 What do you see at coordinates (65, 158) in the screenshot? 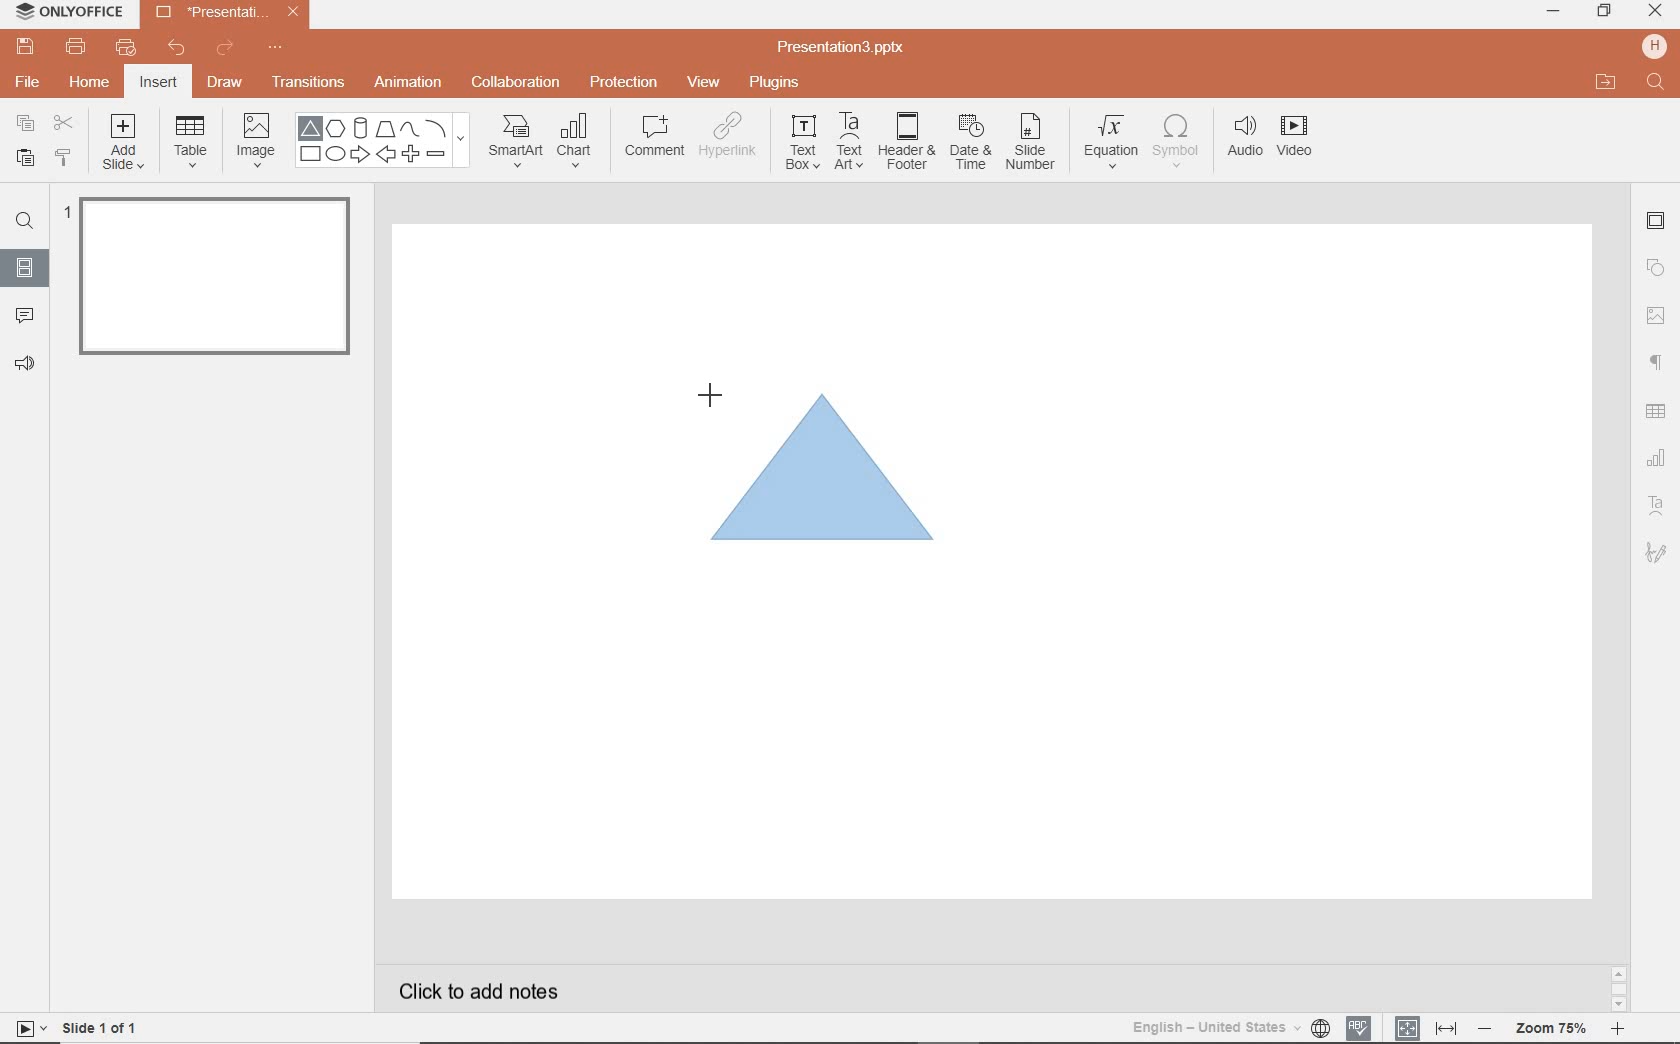
I see `COPY STYLE` at bounding box center [65, 158].